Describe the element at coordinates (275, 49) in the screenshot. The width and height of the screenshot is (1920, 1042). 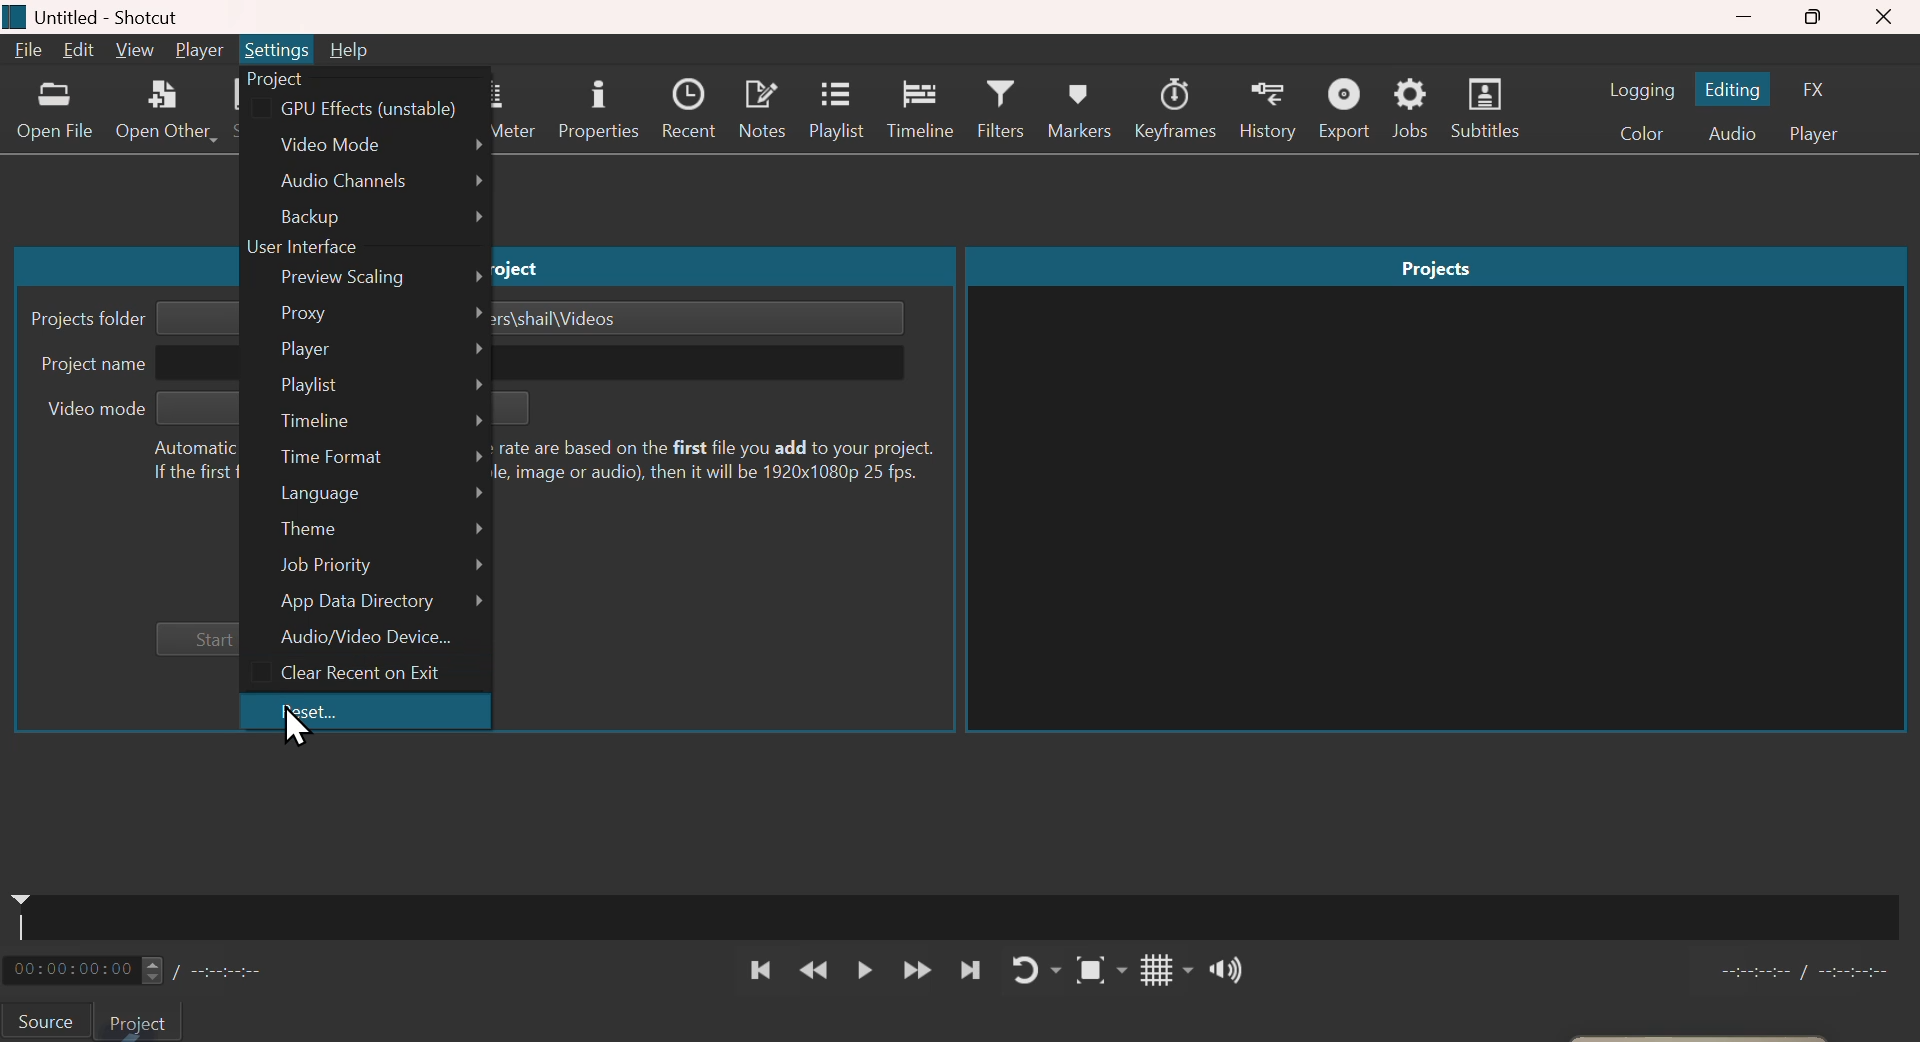
I see `Settings` at that location.